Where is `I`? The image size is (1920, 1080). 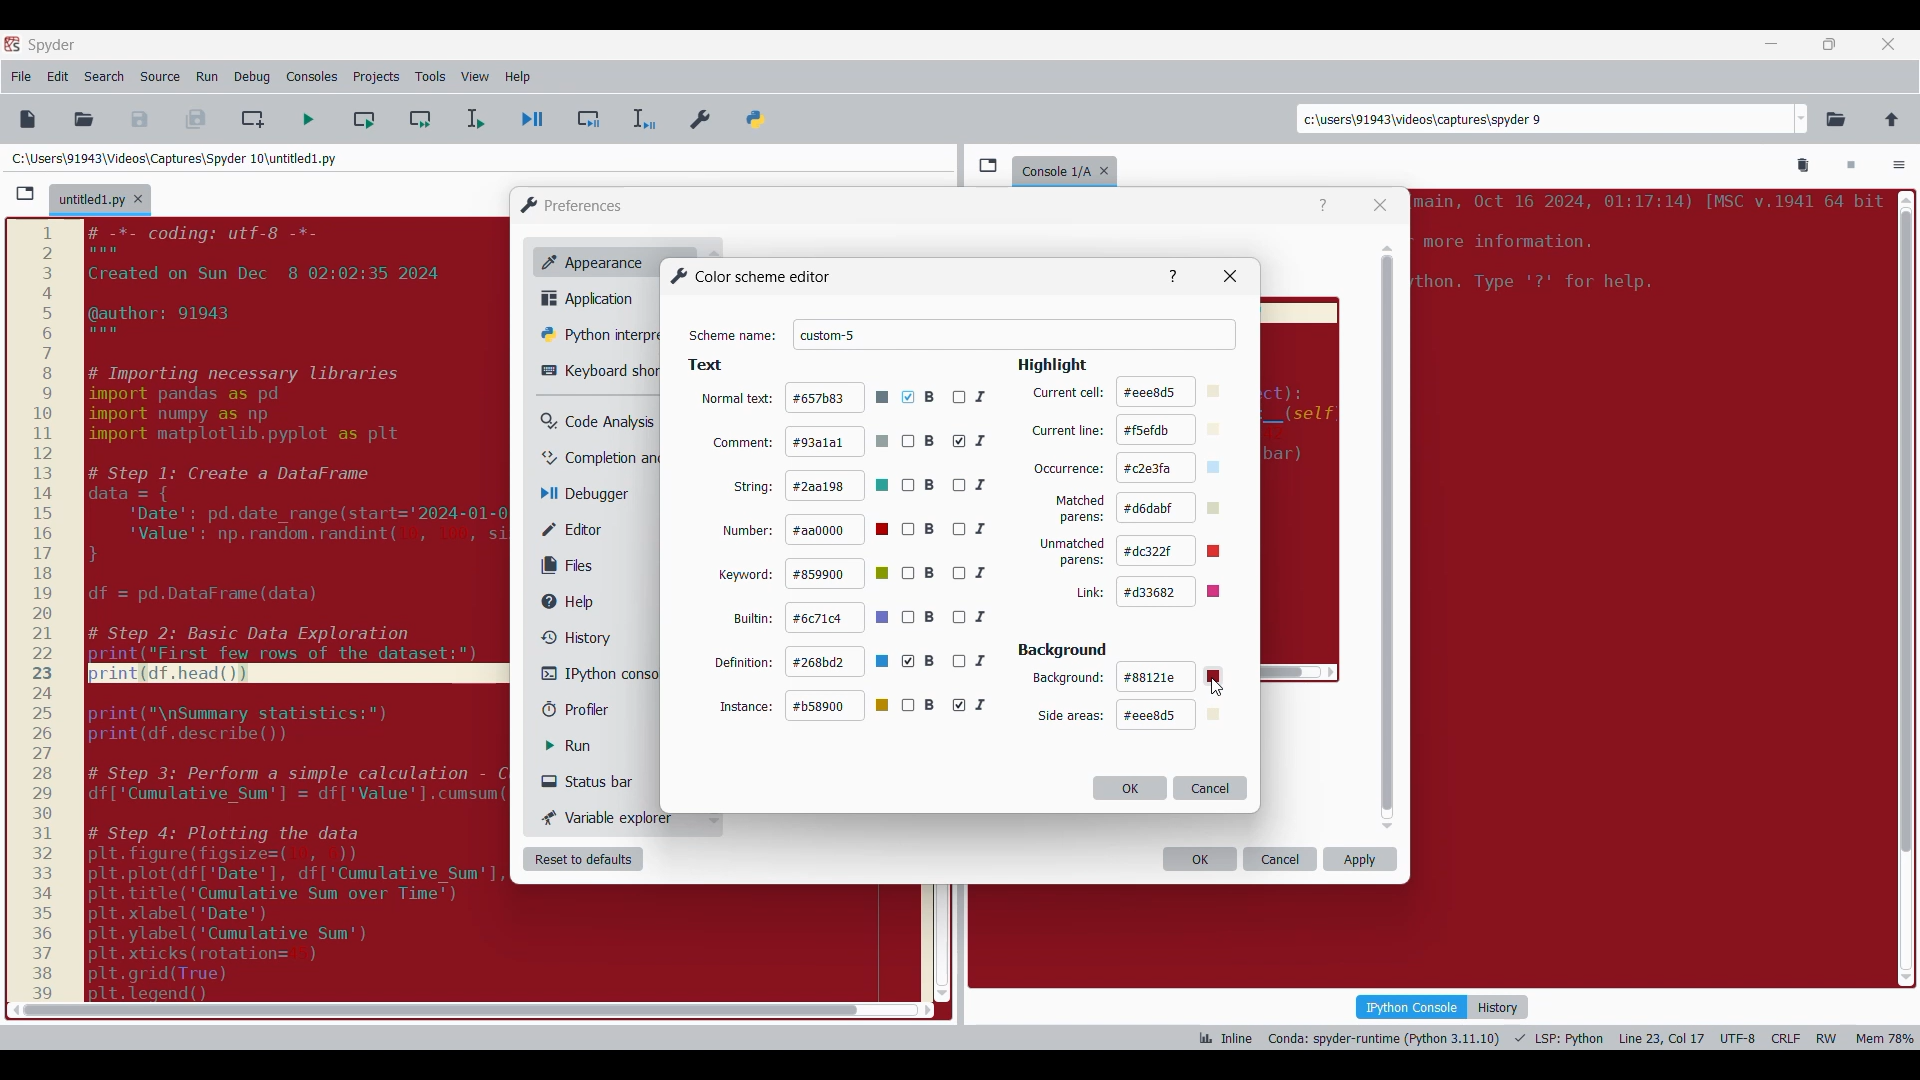
I is located at coordinates (974, 661).